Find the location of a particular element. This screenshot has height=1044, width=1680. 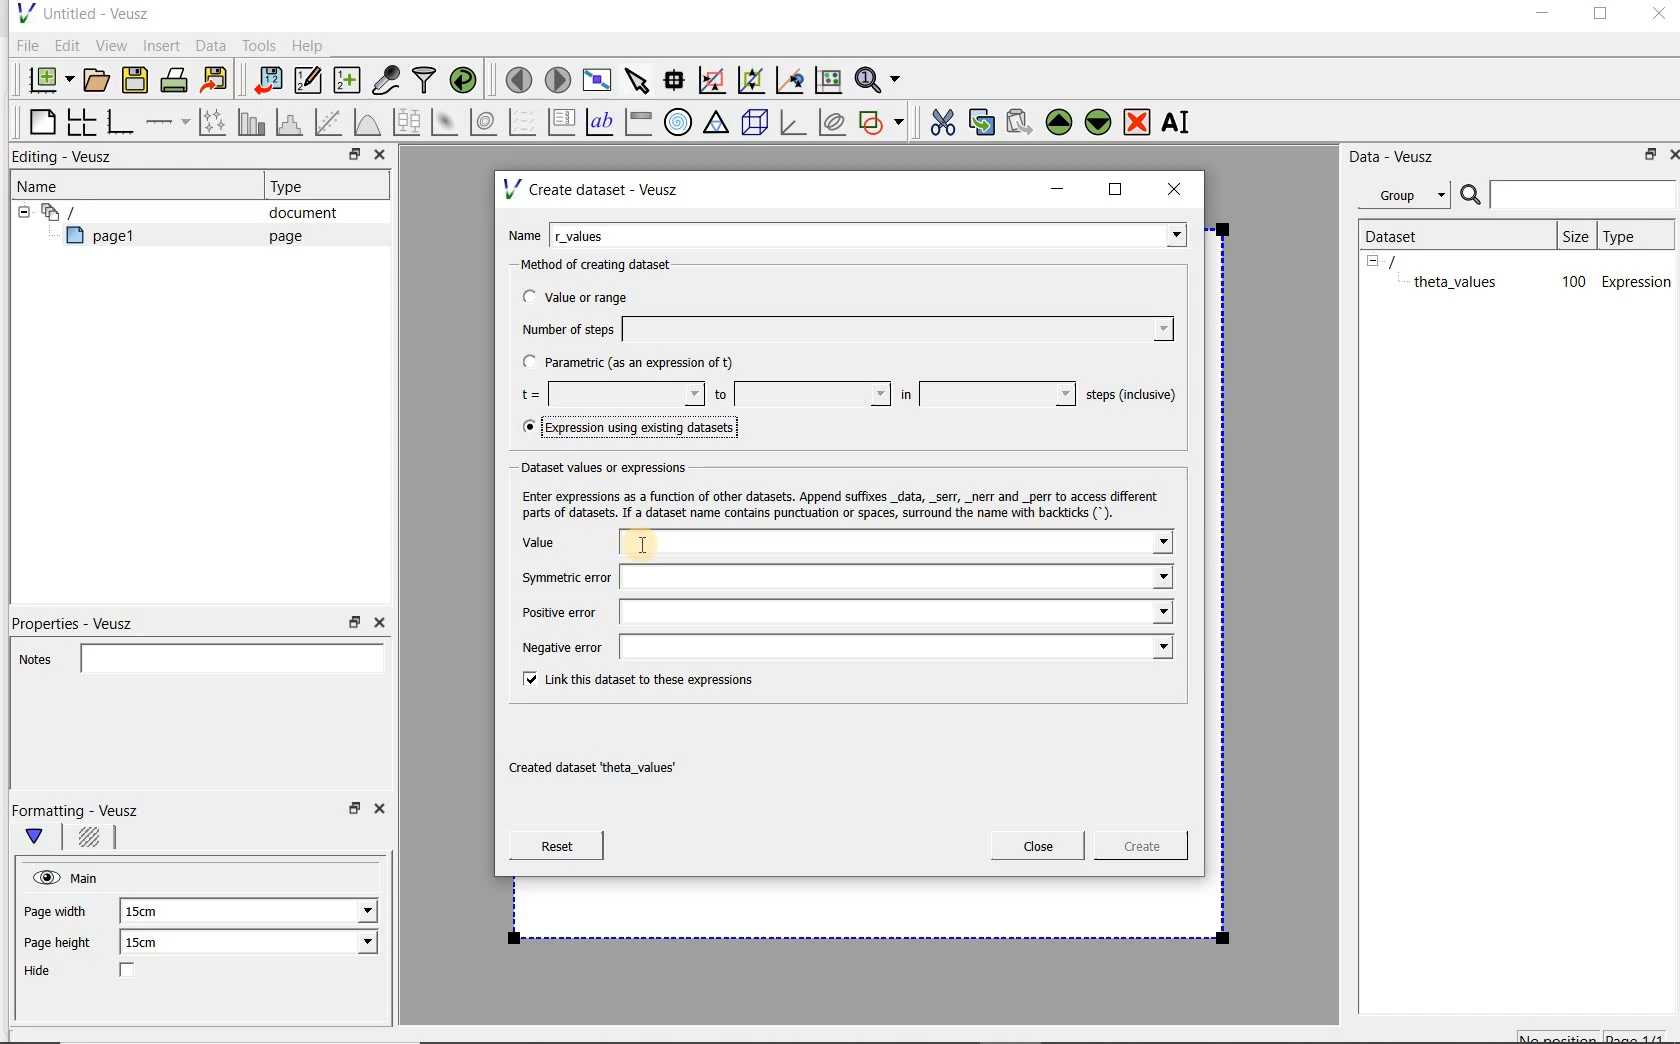

Name is located at coordinates (524, 233).